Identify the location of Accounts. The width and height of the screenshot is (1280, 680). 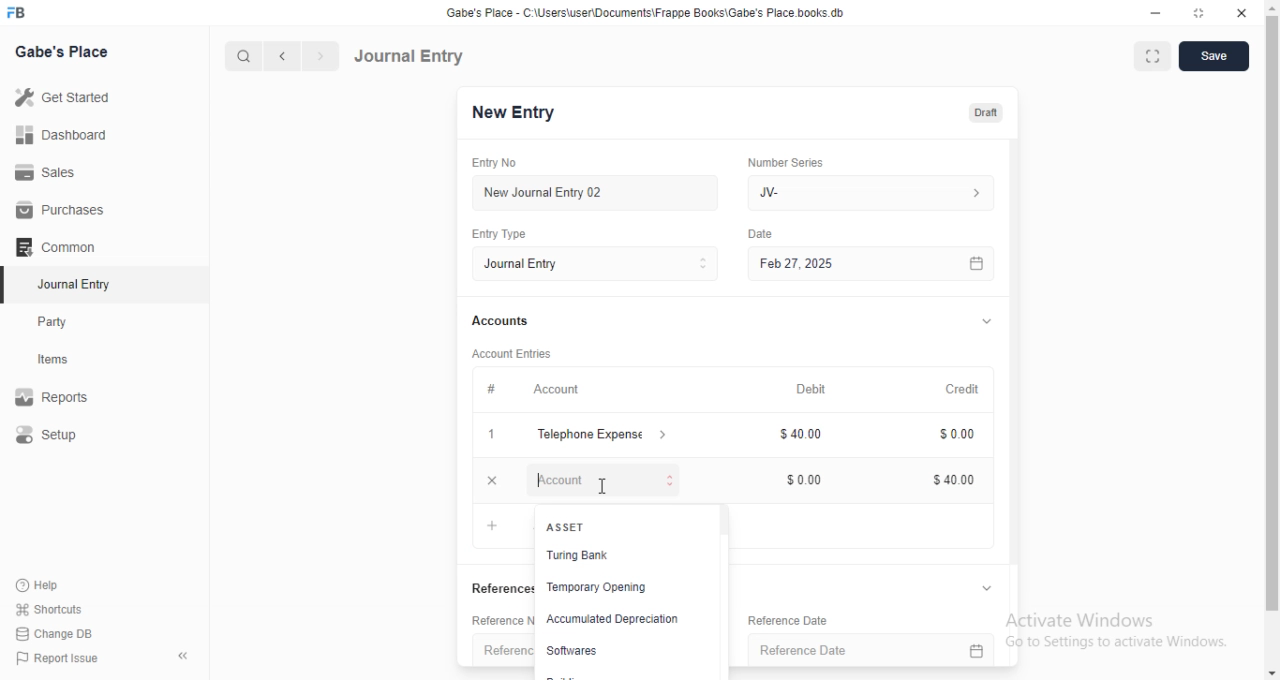
(507, 321).